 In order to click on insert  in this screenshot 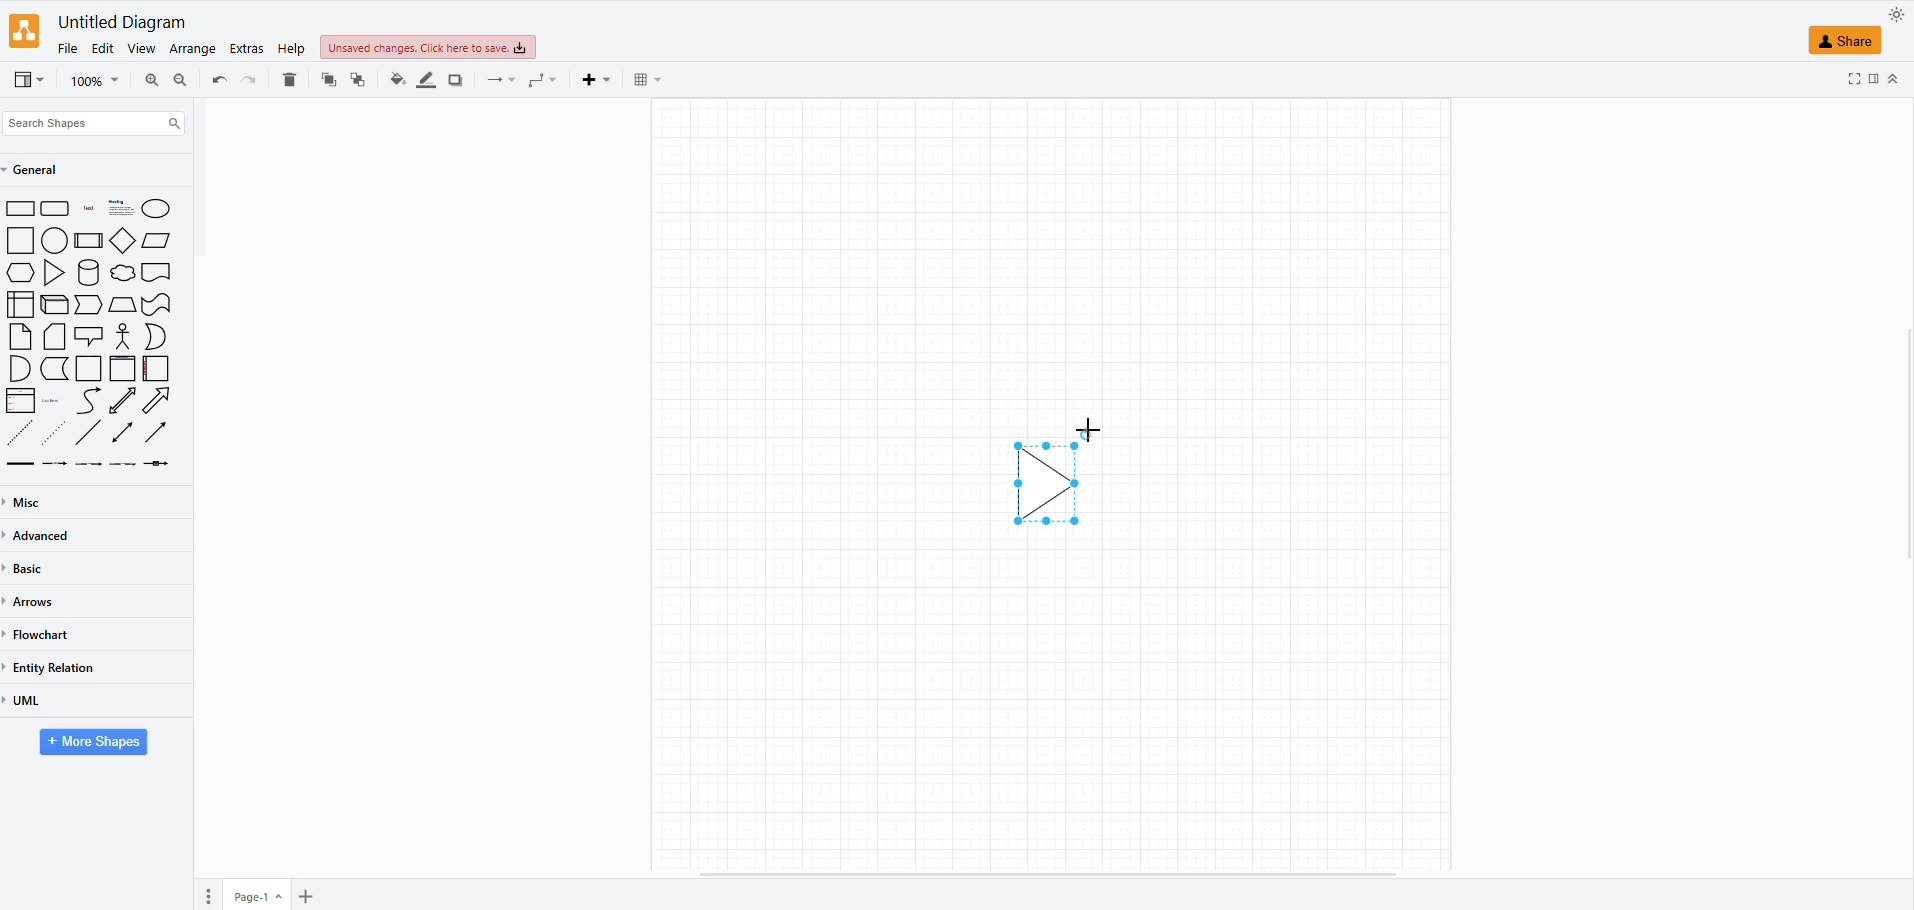, I will do `click(594, 81)`.